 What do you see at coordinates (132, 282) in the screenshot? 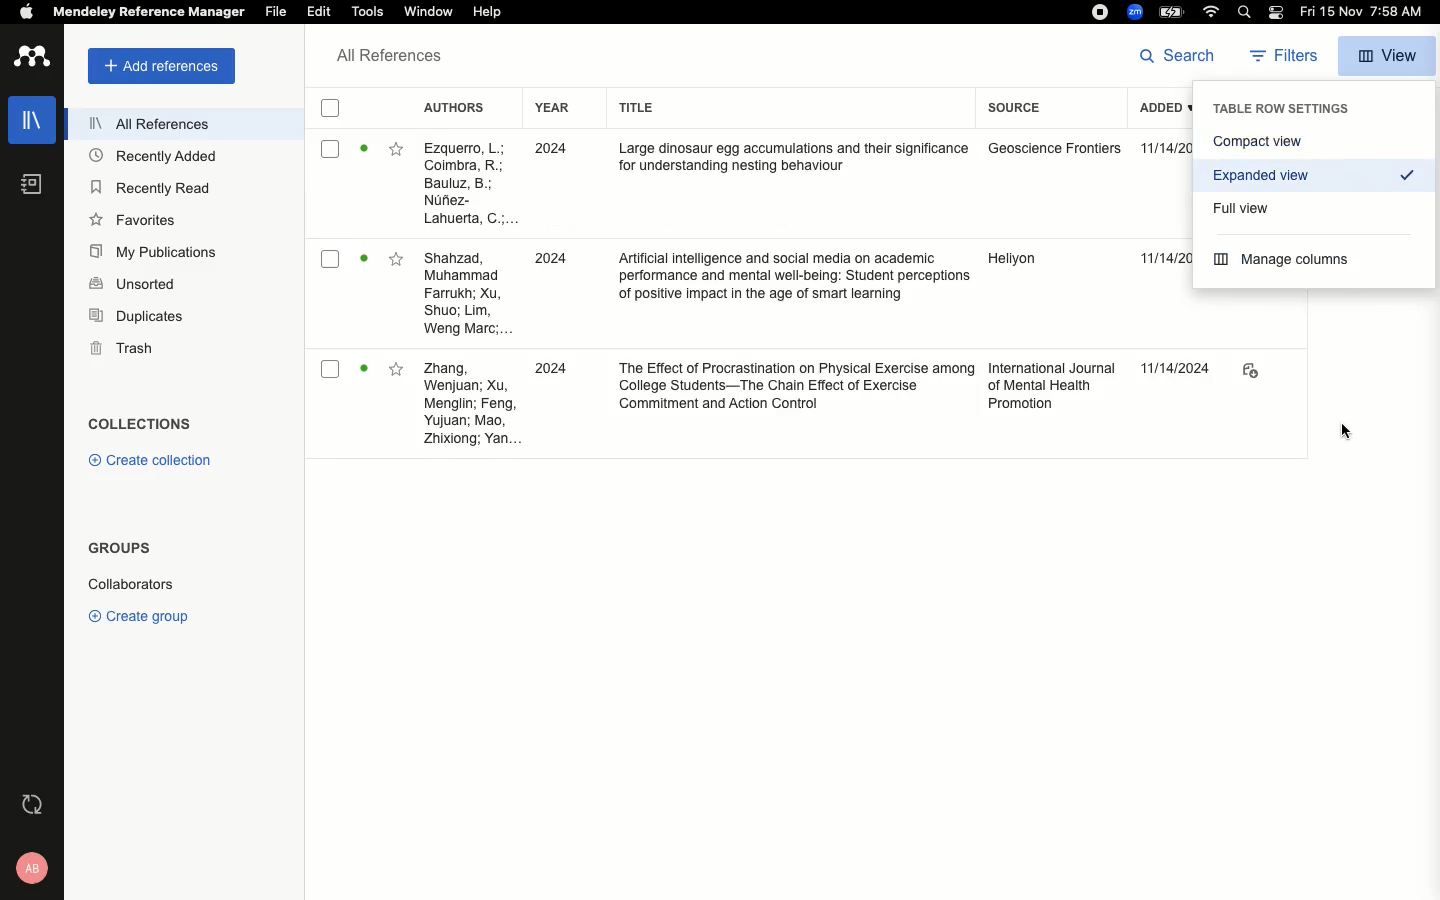
I see `Unsorted` at bounding box center [132, 282].